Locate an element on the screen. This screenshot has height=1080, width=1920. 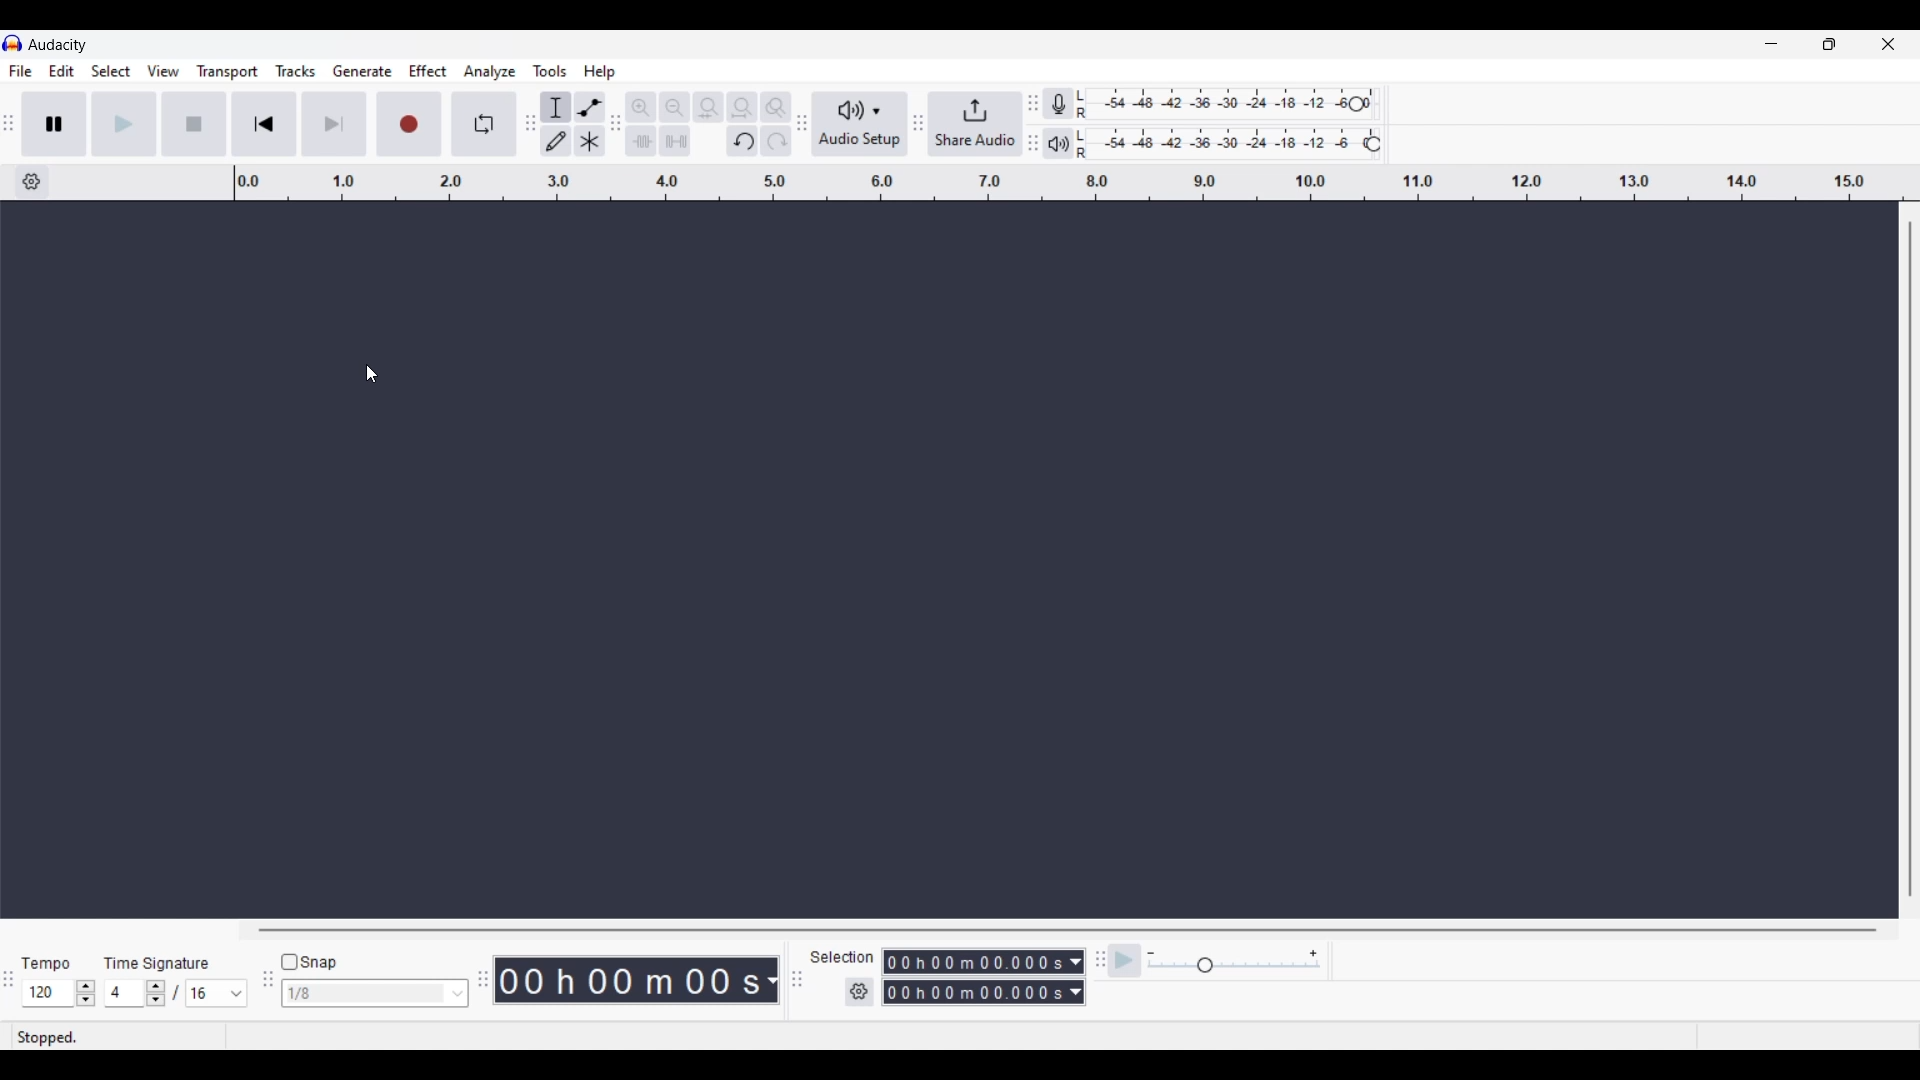
Snap options to choose from is located at coordinates (459, 994).